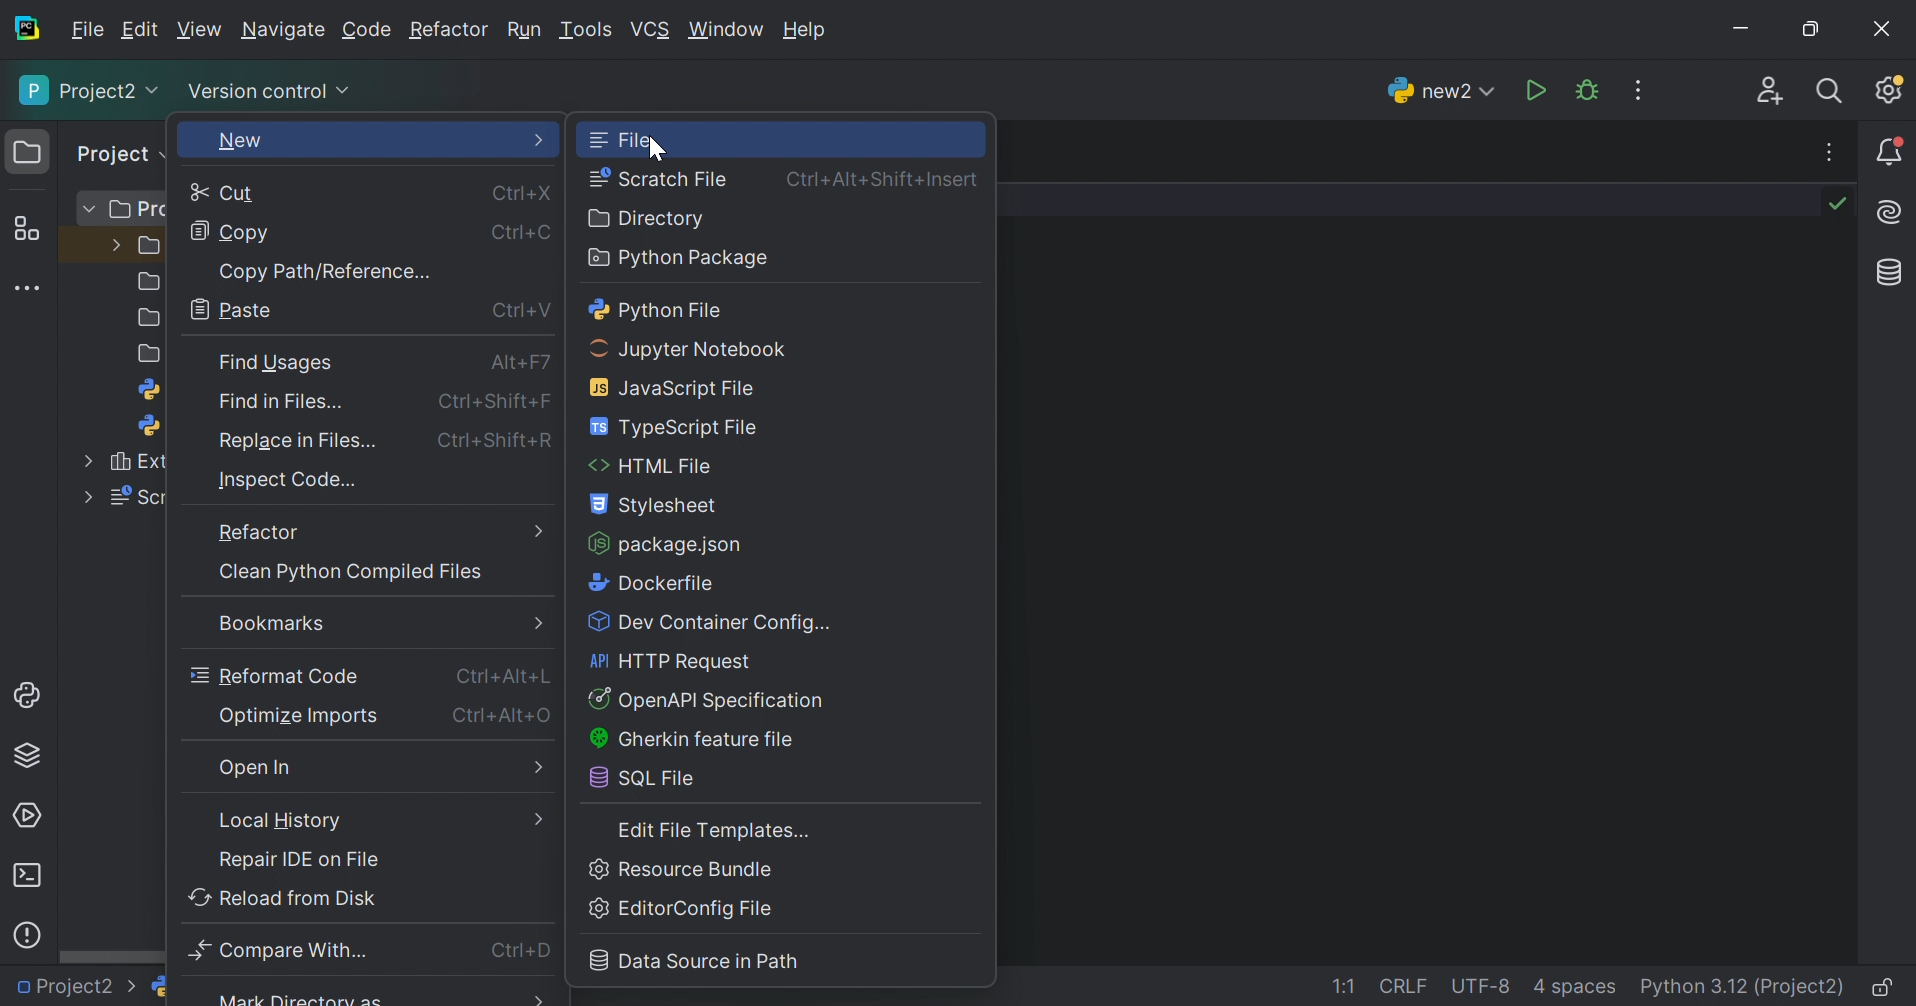 The height and width of the screenshot is (1006, 1916). I want to click on Reload from disk, so click(283, 896).